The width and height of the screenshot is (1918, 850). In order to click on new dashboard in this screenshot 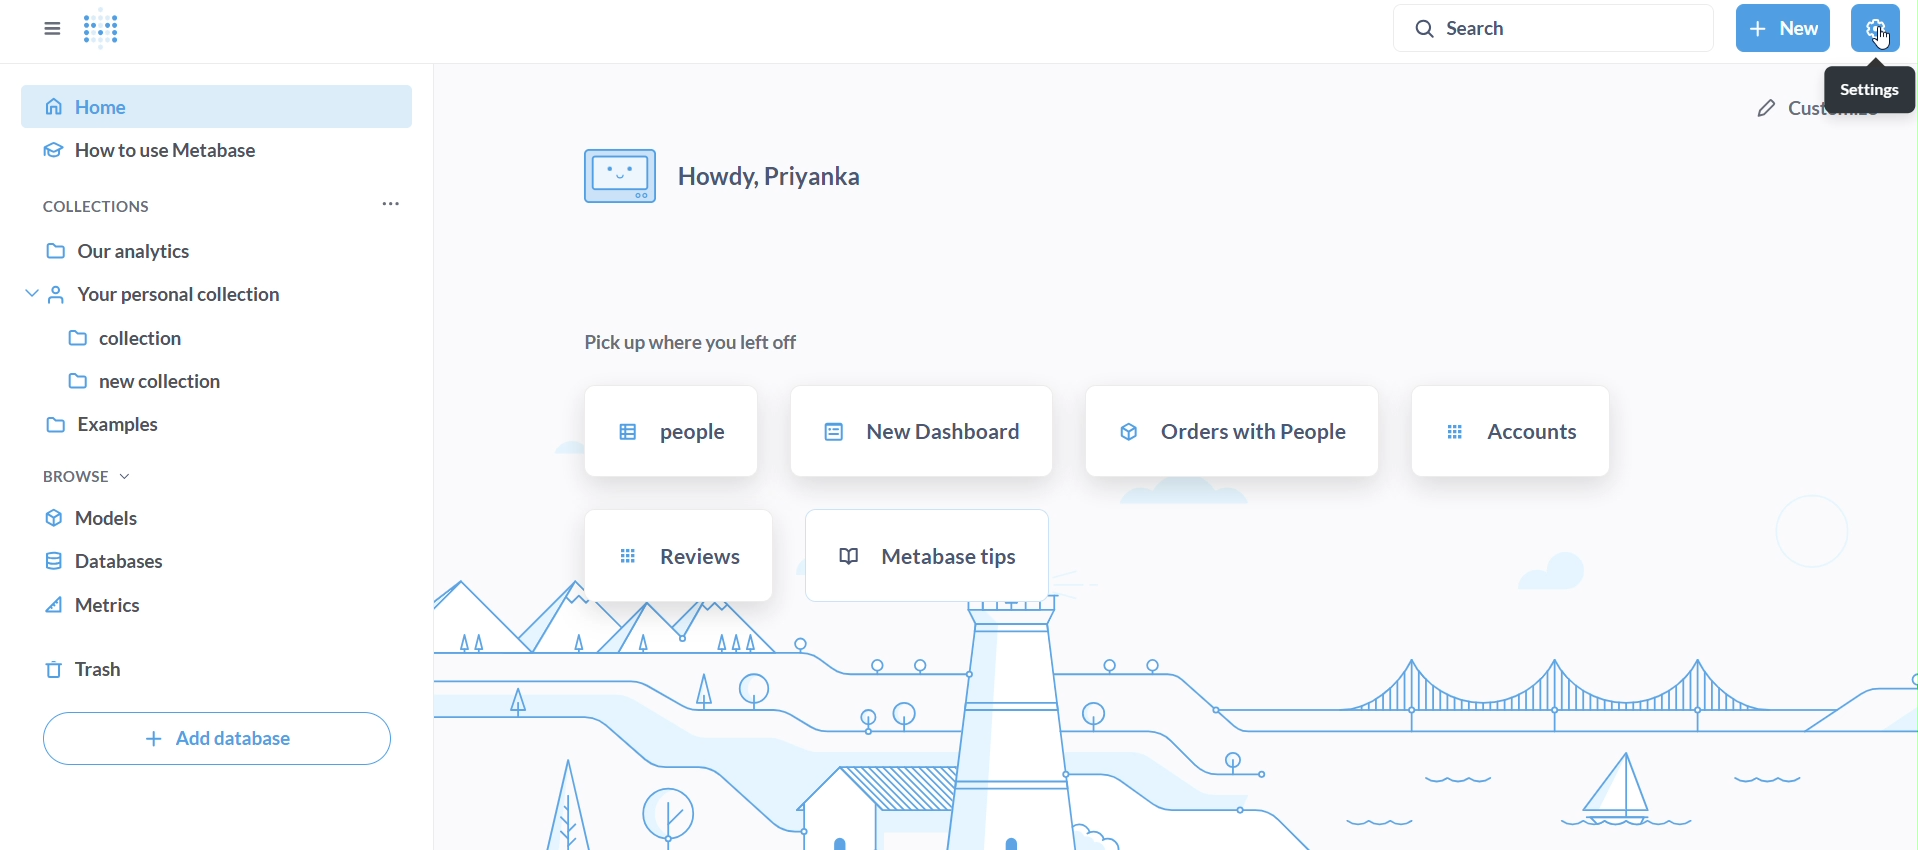, I will do `click(923, 433)`.